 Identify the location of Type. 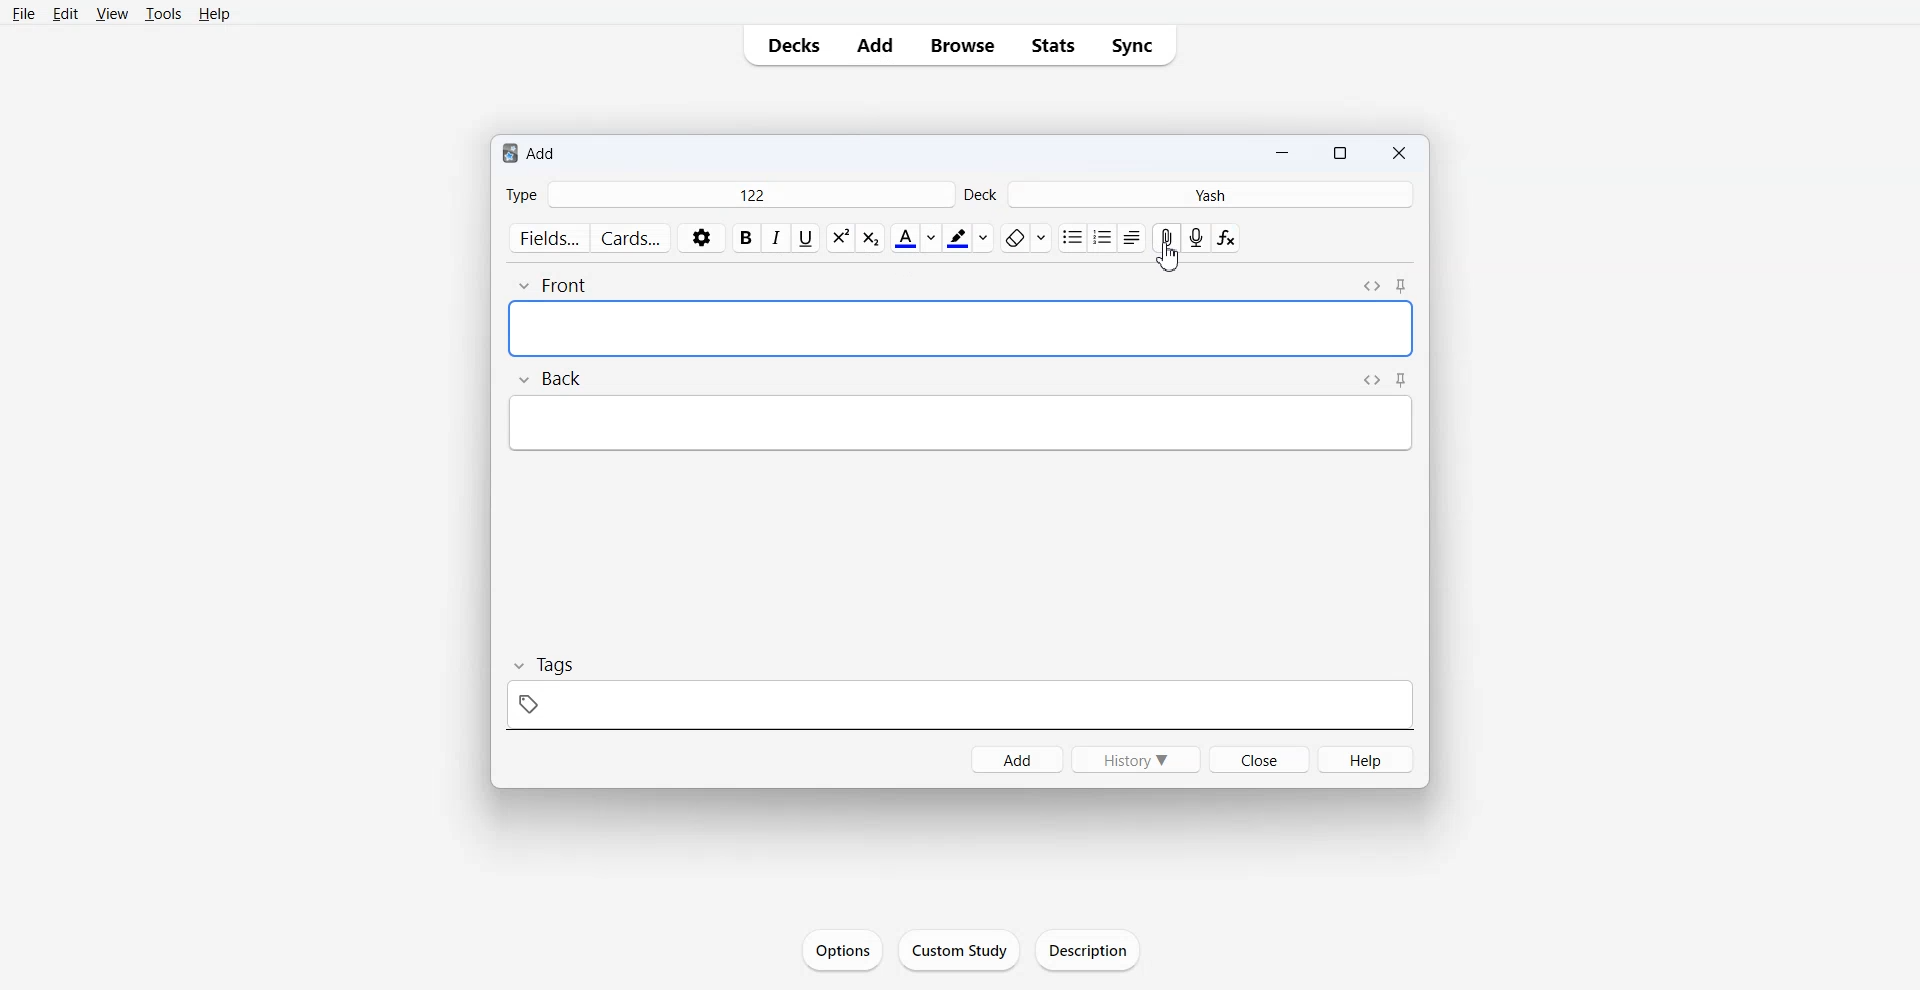
(521, 194).